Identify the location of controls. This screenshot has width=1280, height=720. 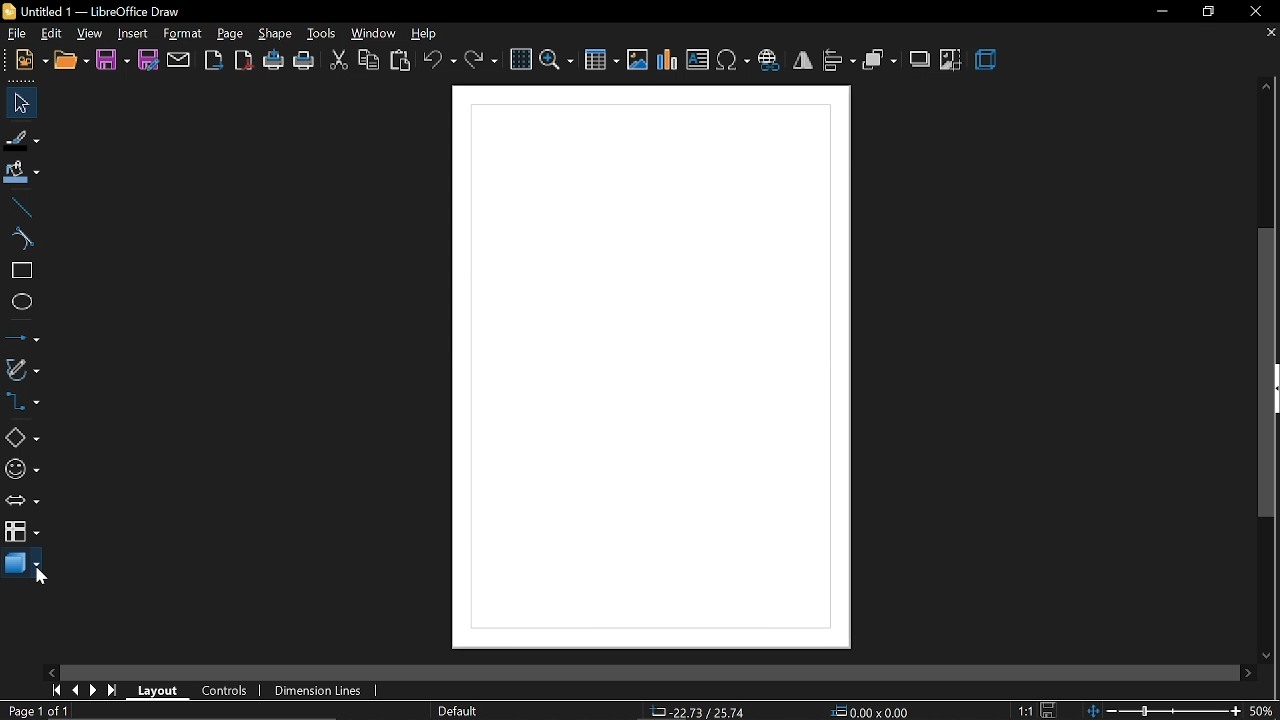
(227, 691).